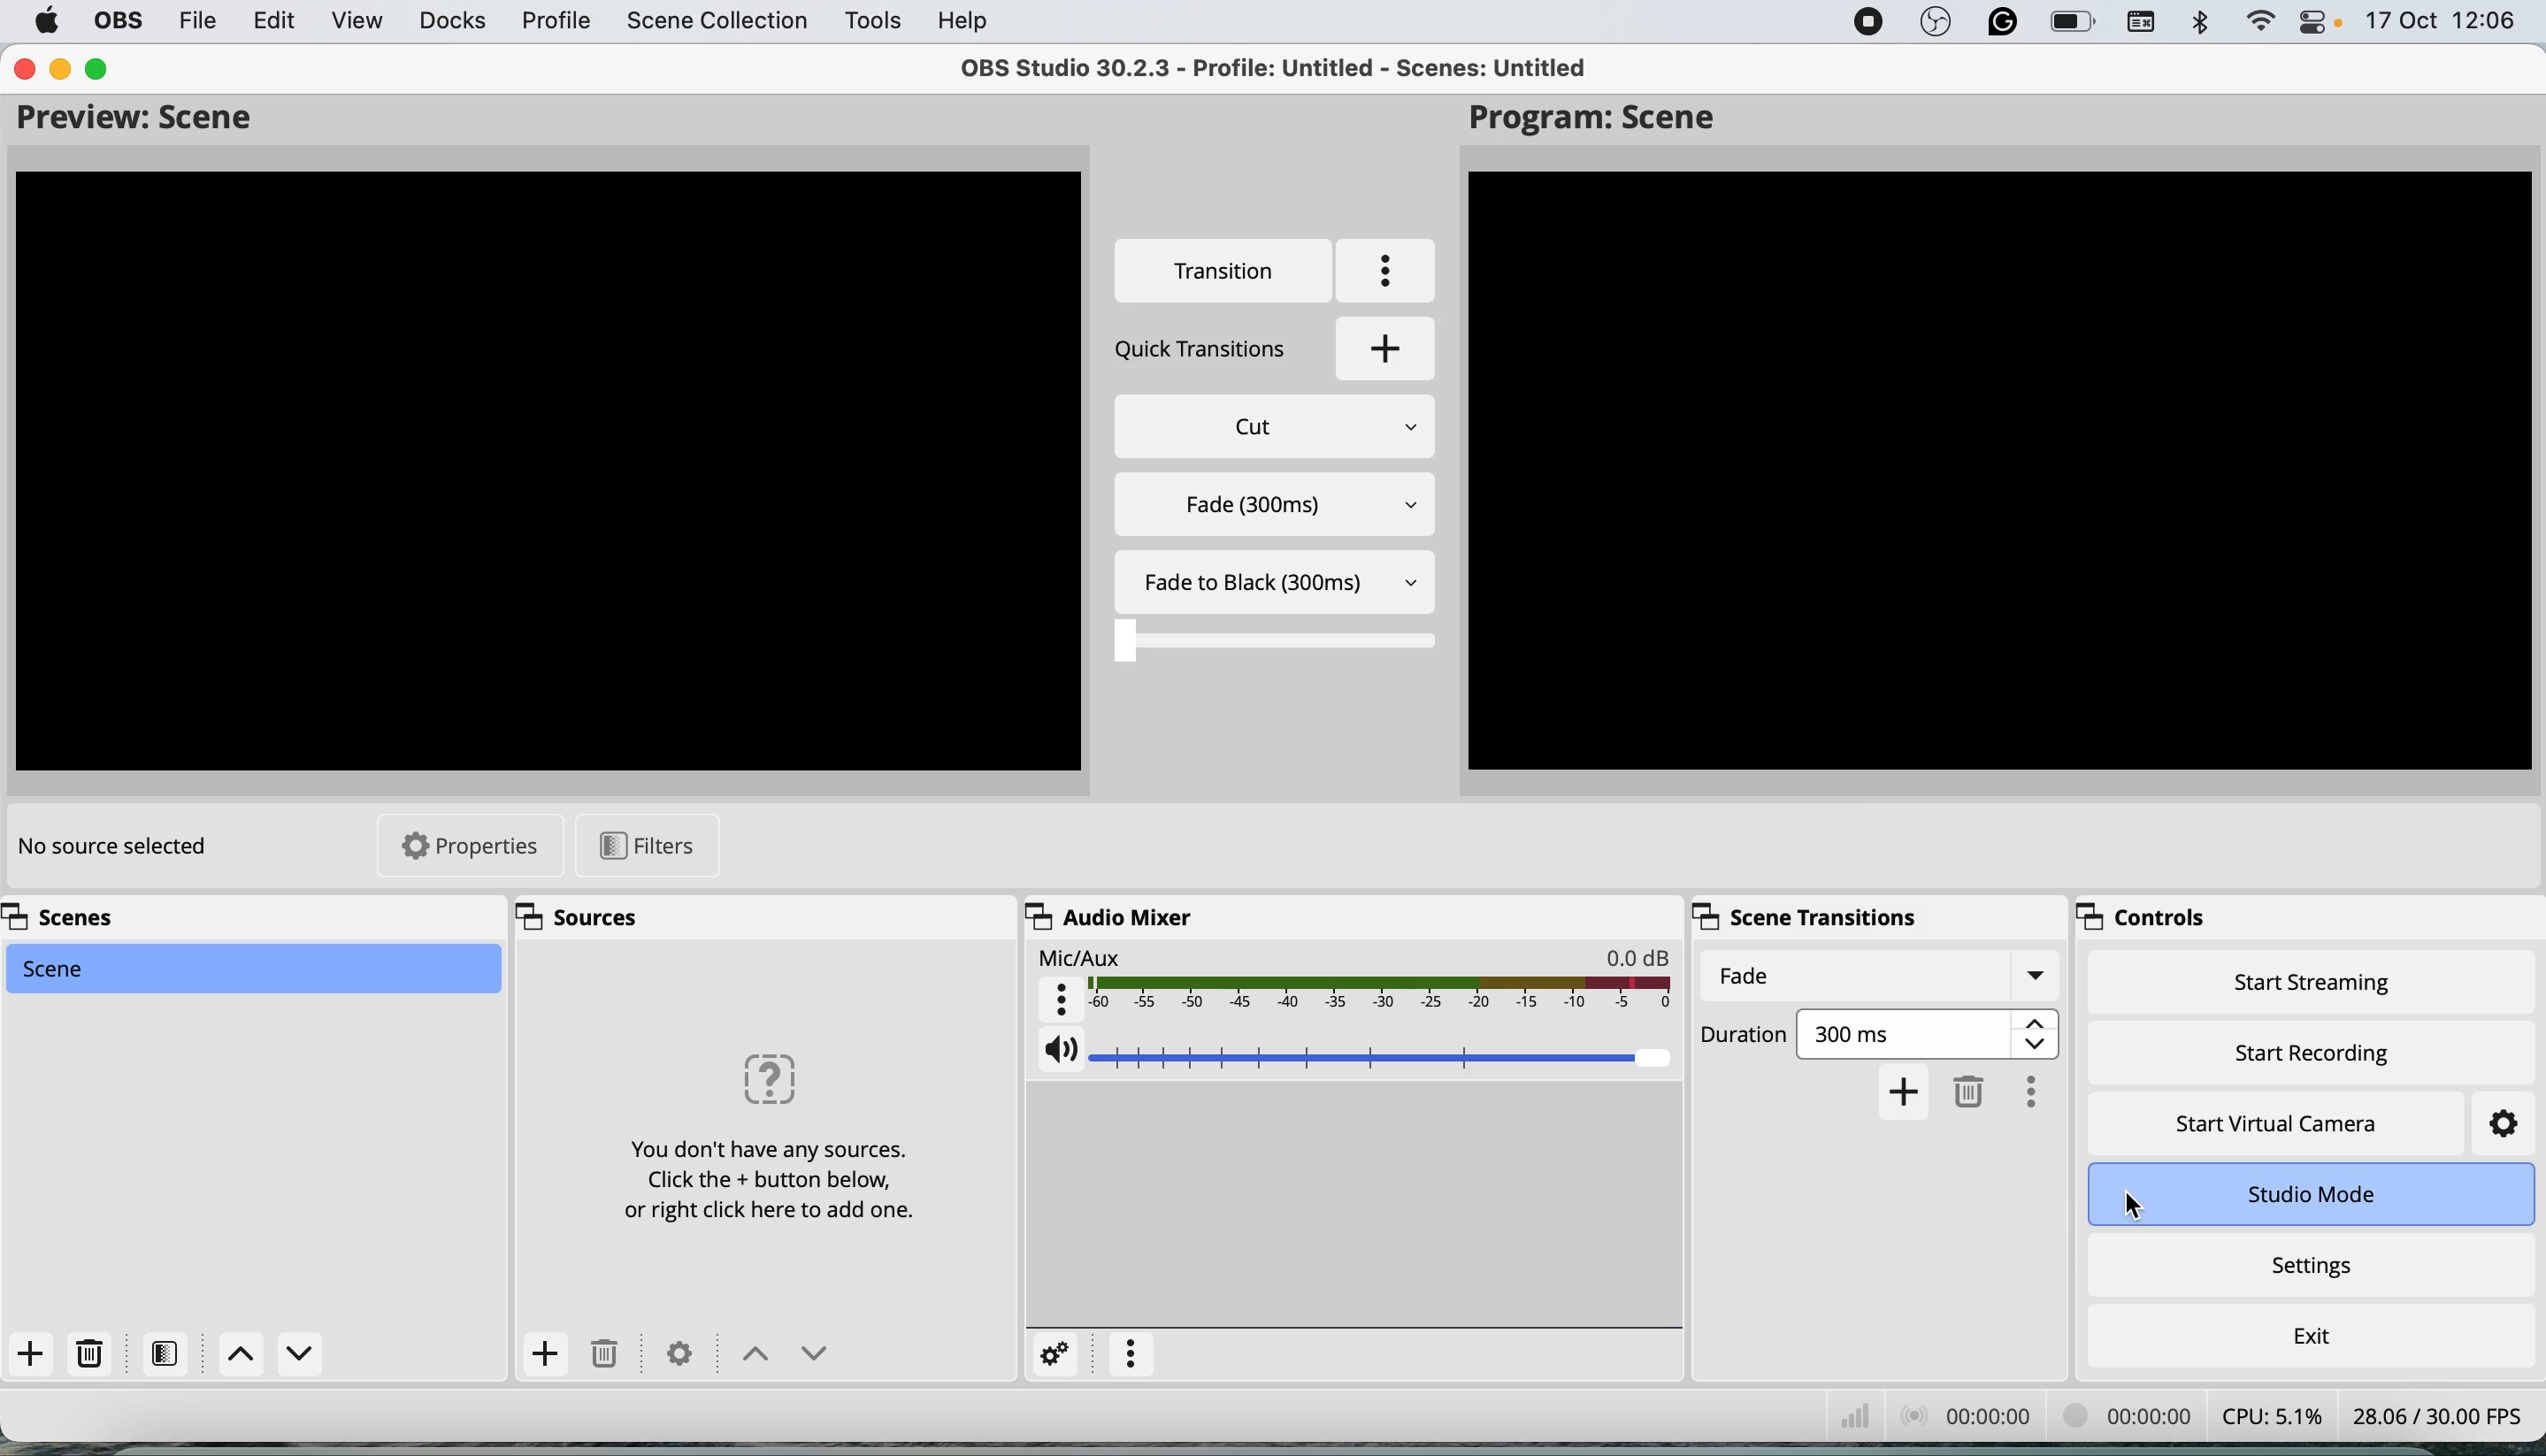 The width and height of the screenshot is (2546, 1456). I want to click on system logo, so click(44, 23).